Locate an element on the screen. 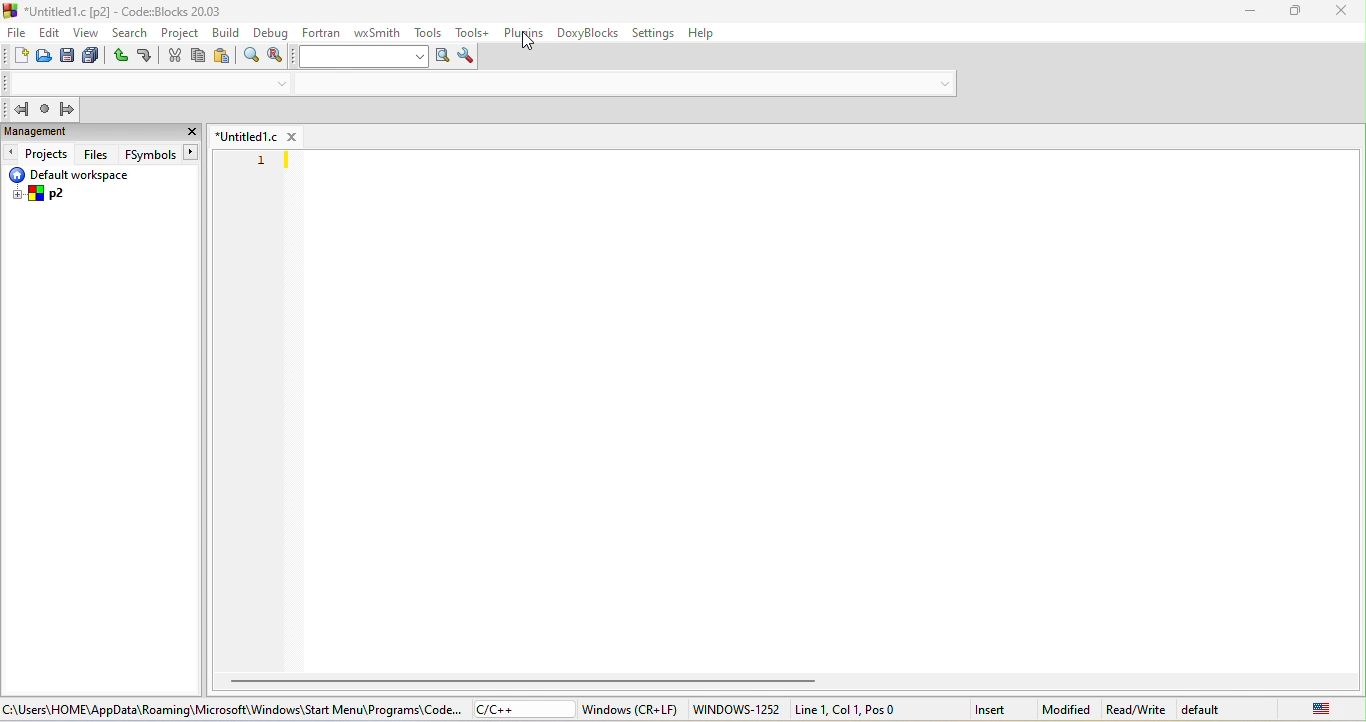 The image size is (1366, 722). redo is located at coordinates (148, 56).